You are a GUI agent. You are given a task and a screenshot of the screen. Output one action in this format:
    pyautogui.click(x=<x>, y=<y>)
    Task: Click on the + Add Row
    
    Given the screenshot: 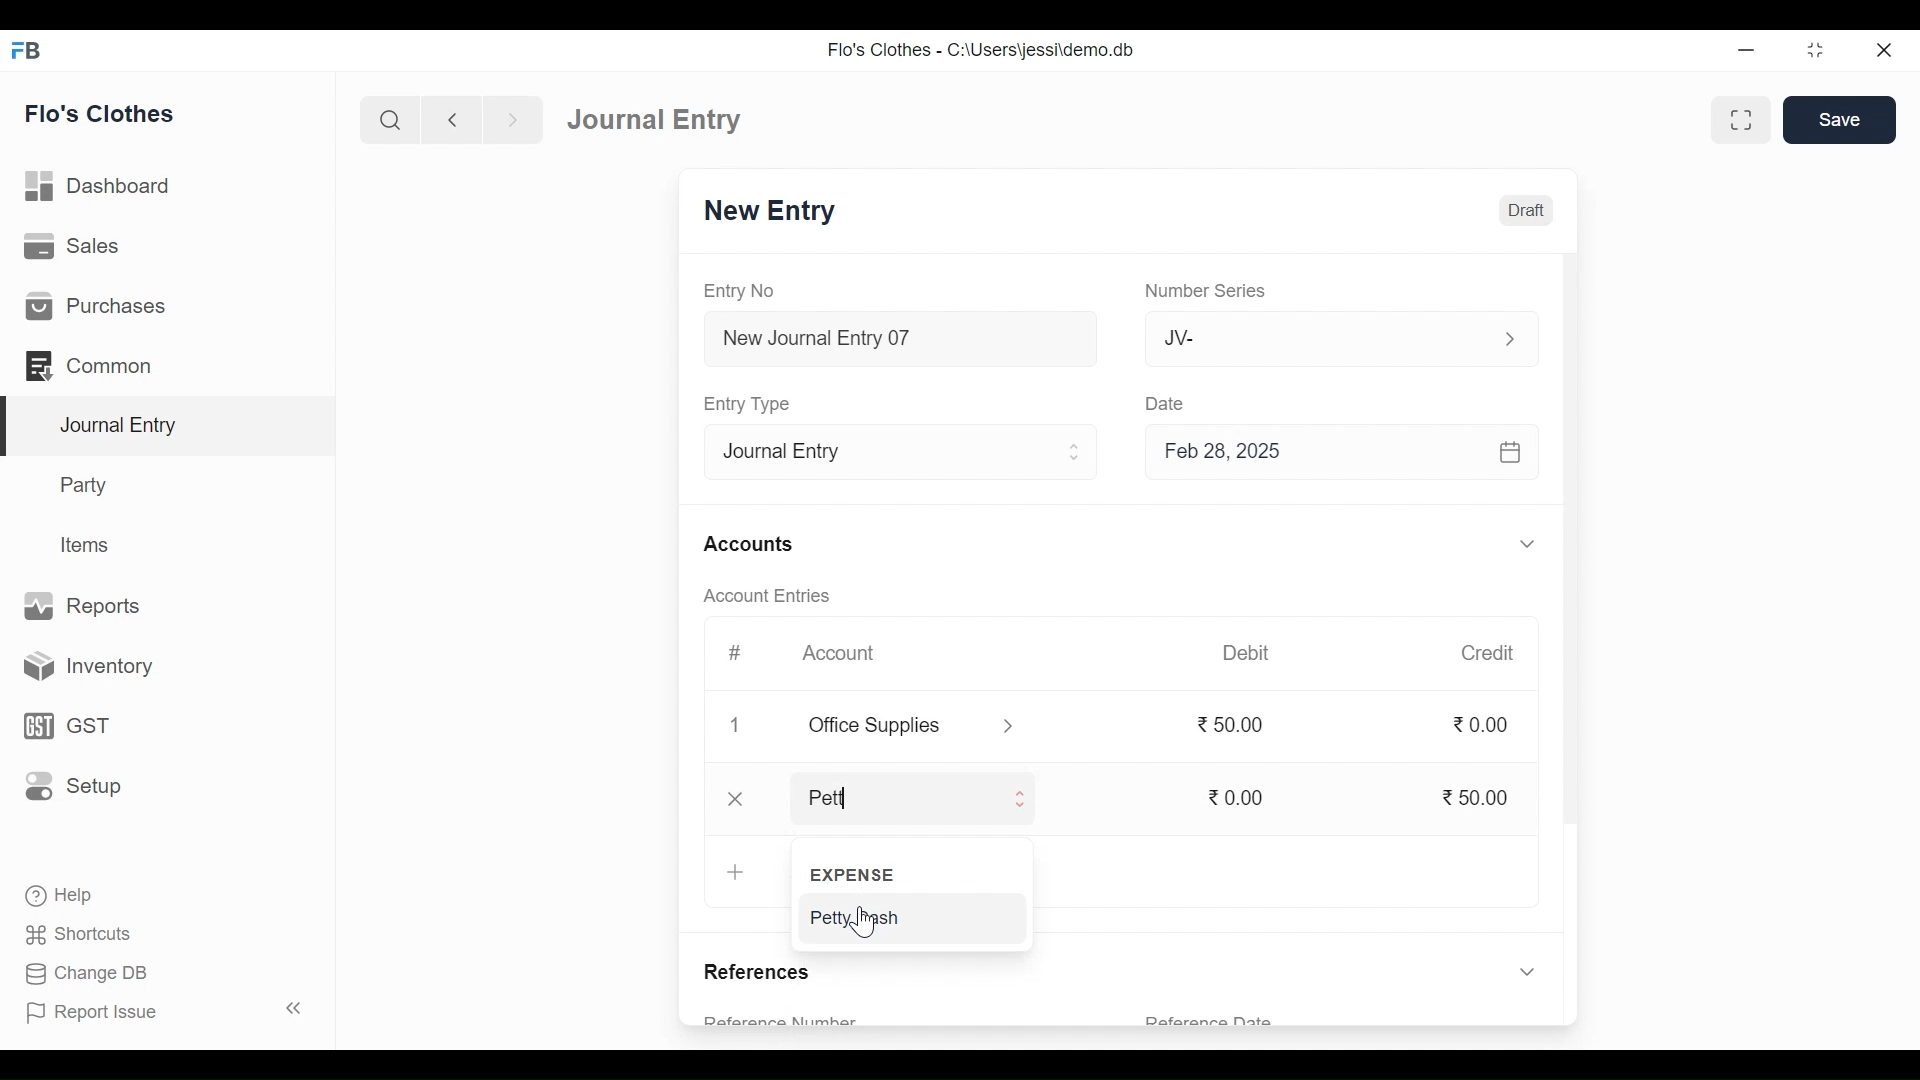 What is the action you would take?
    pyautogui.click(x=739, y=872)
    